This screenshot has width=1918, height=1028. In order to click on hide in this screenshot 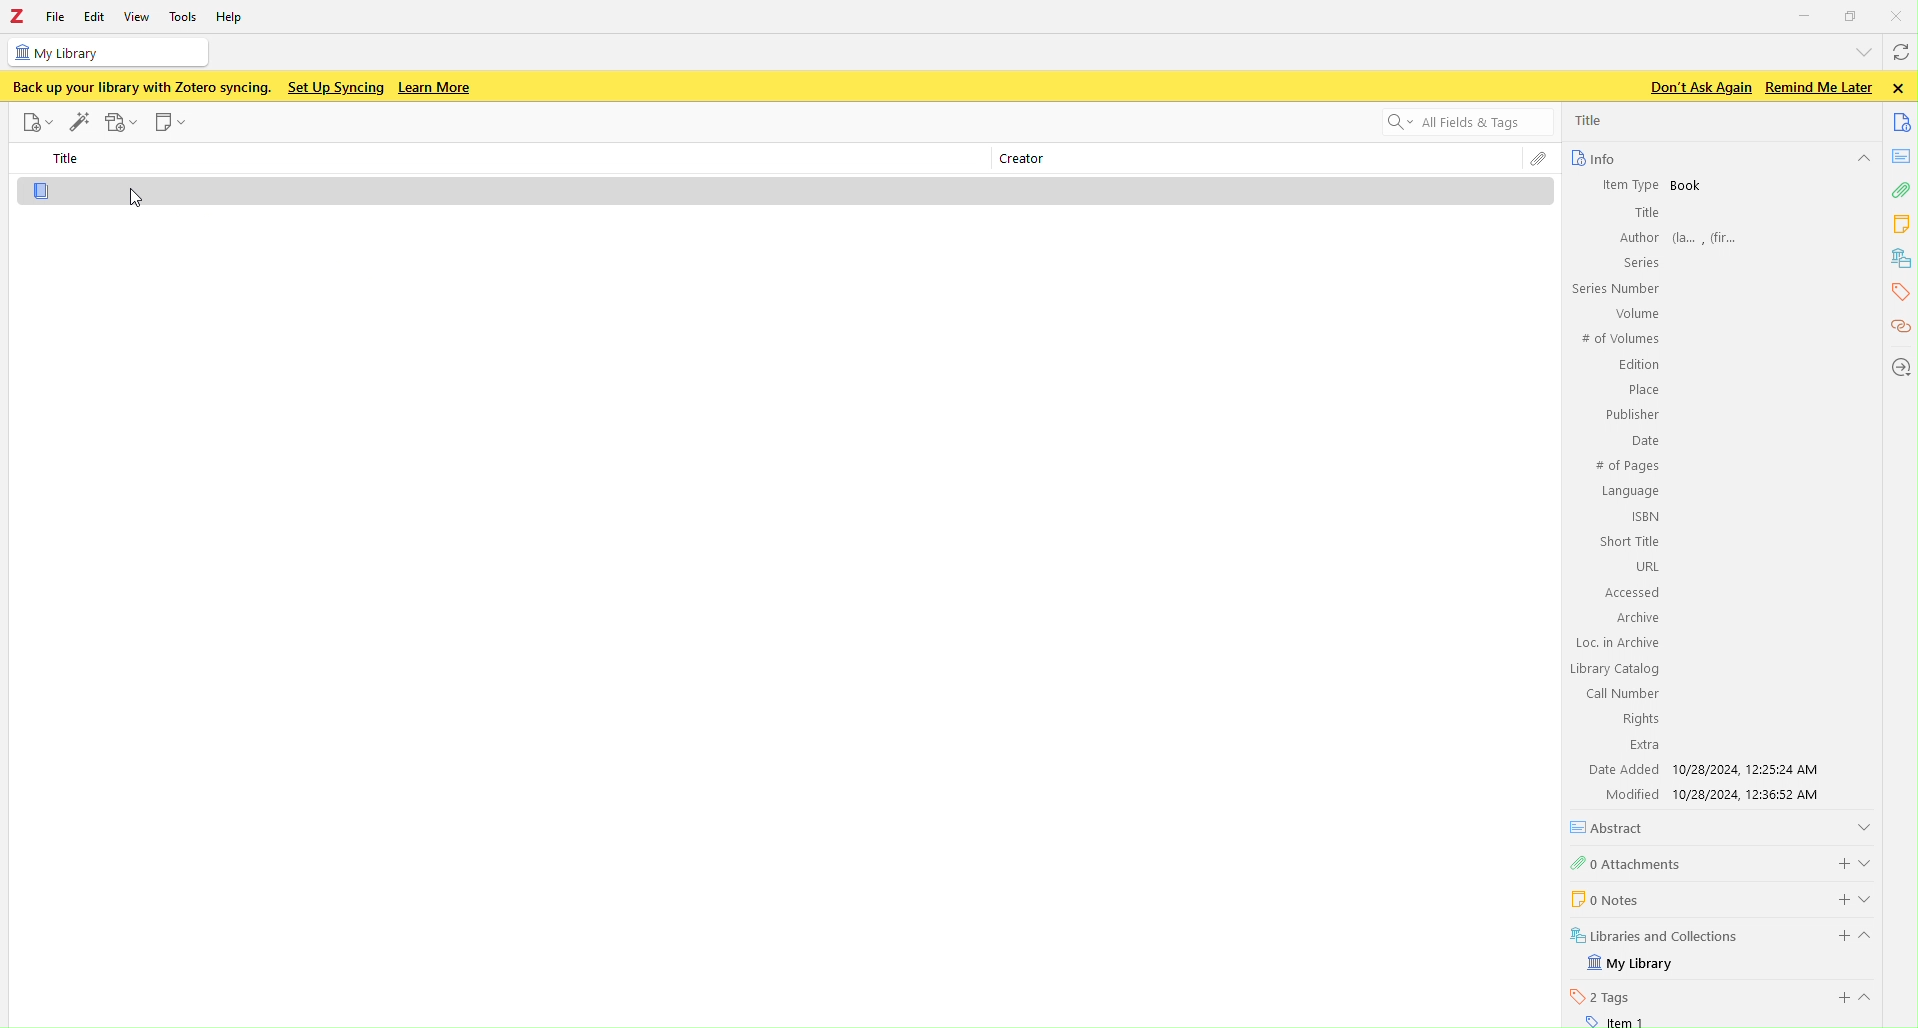, I will do `click(1874, 939)`.